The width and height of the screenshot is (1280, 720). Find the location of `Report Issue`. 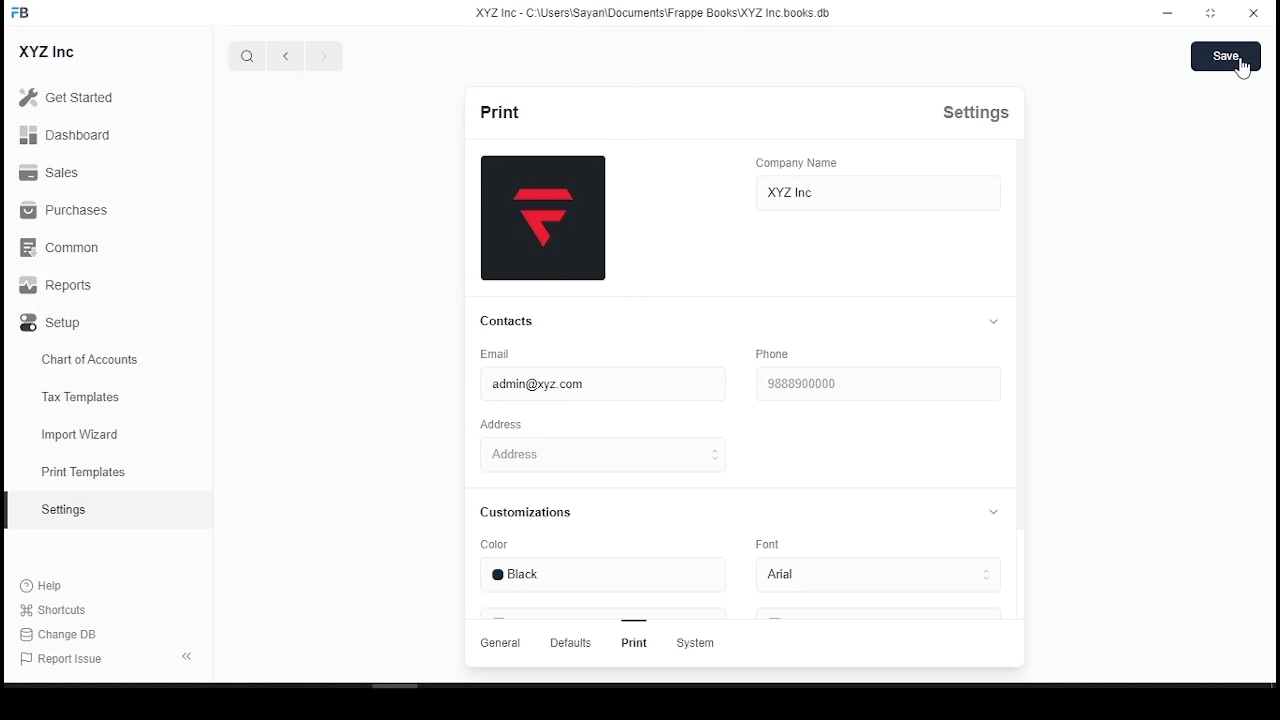

Report Issue is located at coordinates (62, 660).